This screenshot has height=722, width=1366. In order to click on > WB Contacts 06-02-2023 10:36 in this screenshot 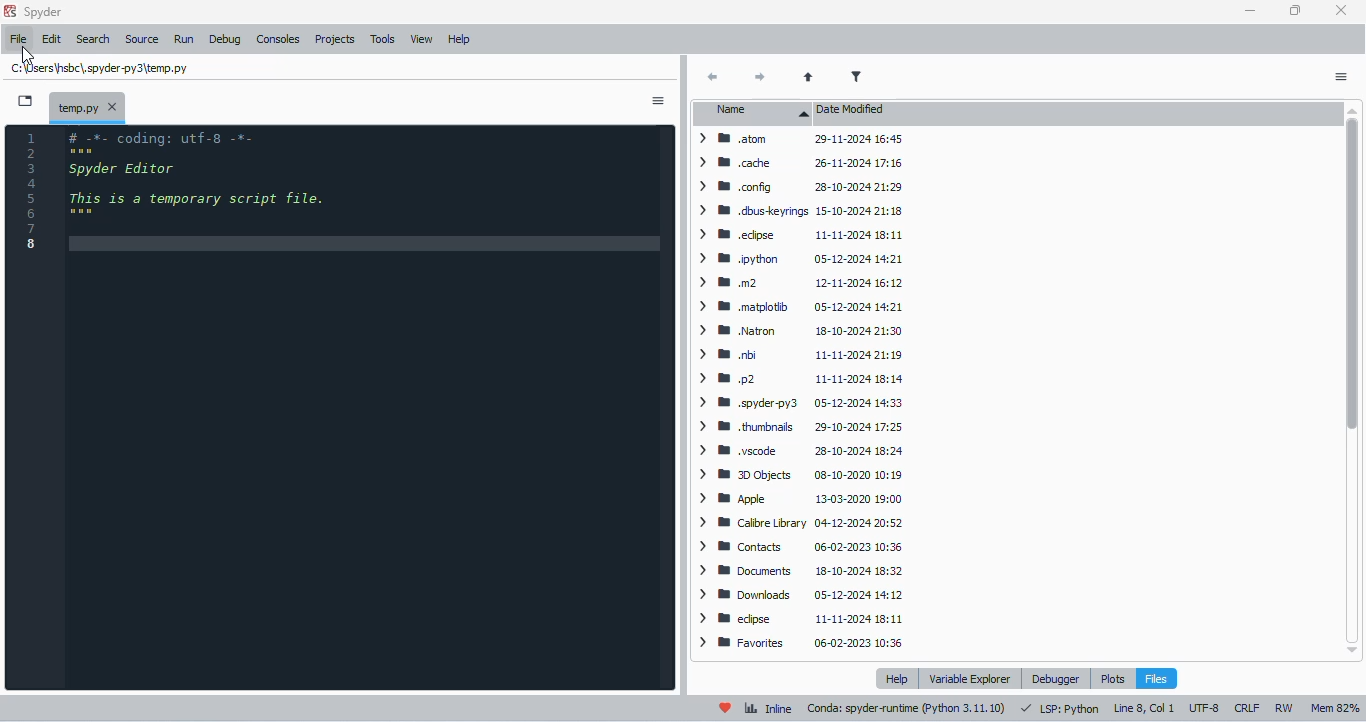, I will do `click(797, 546)`.